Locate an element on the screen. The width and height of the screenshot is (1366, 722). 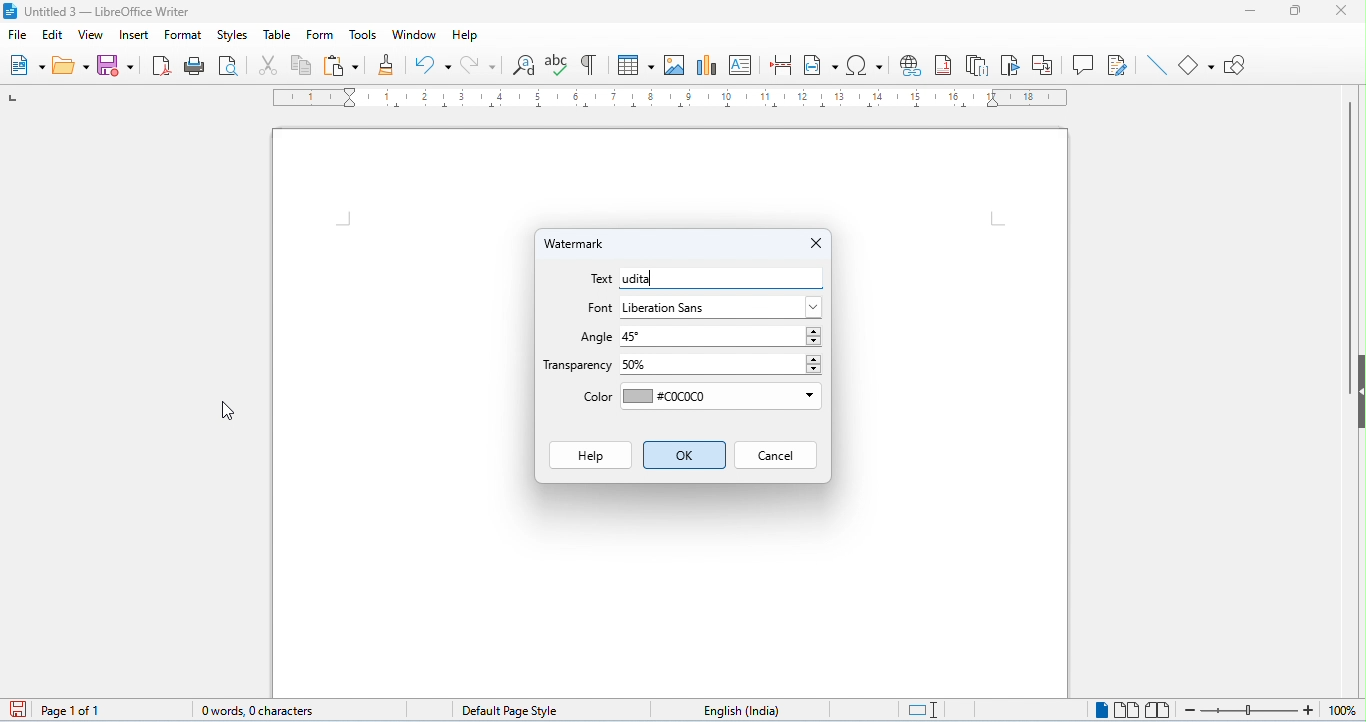
zoom is located at coordinates (1274, 711).